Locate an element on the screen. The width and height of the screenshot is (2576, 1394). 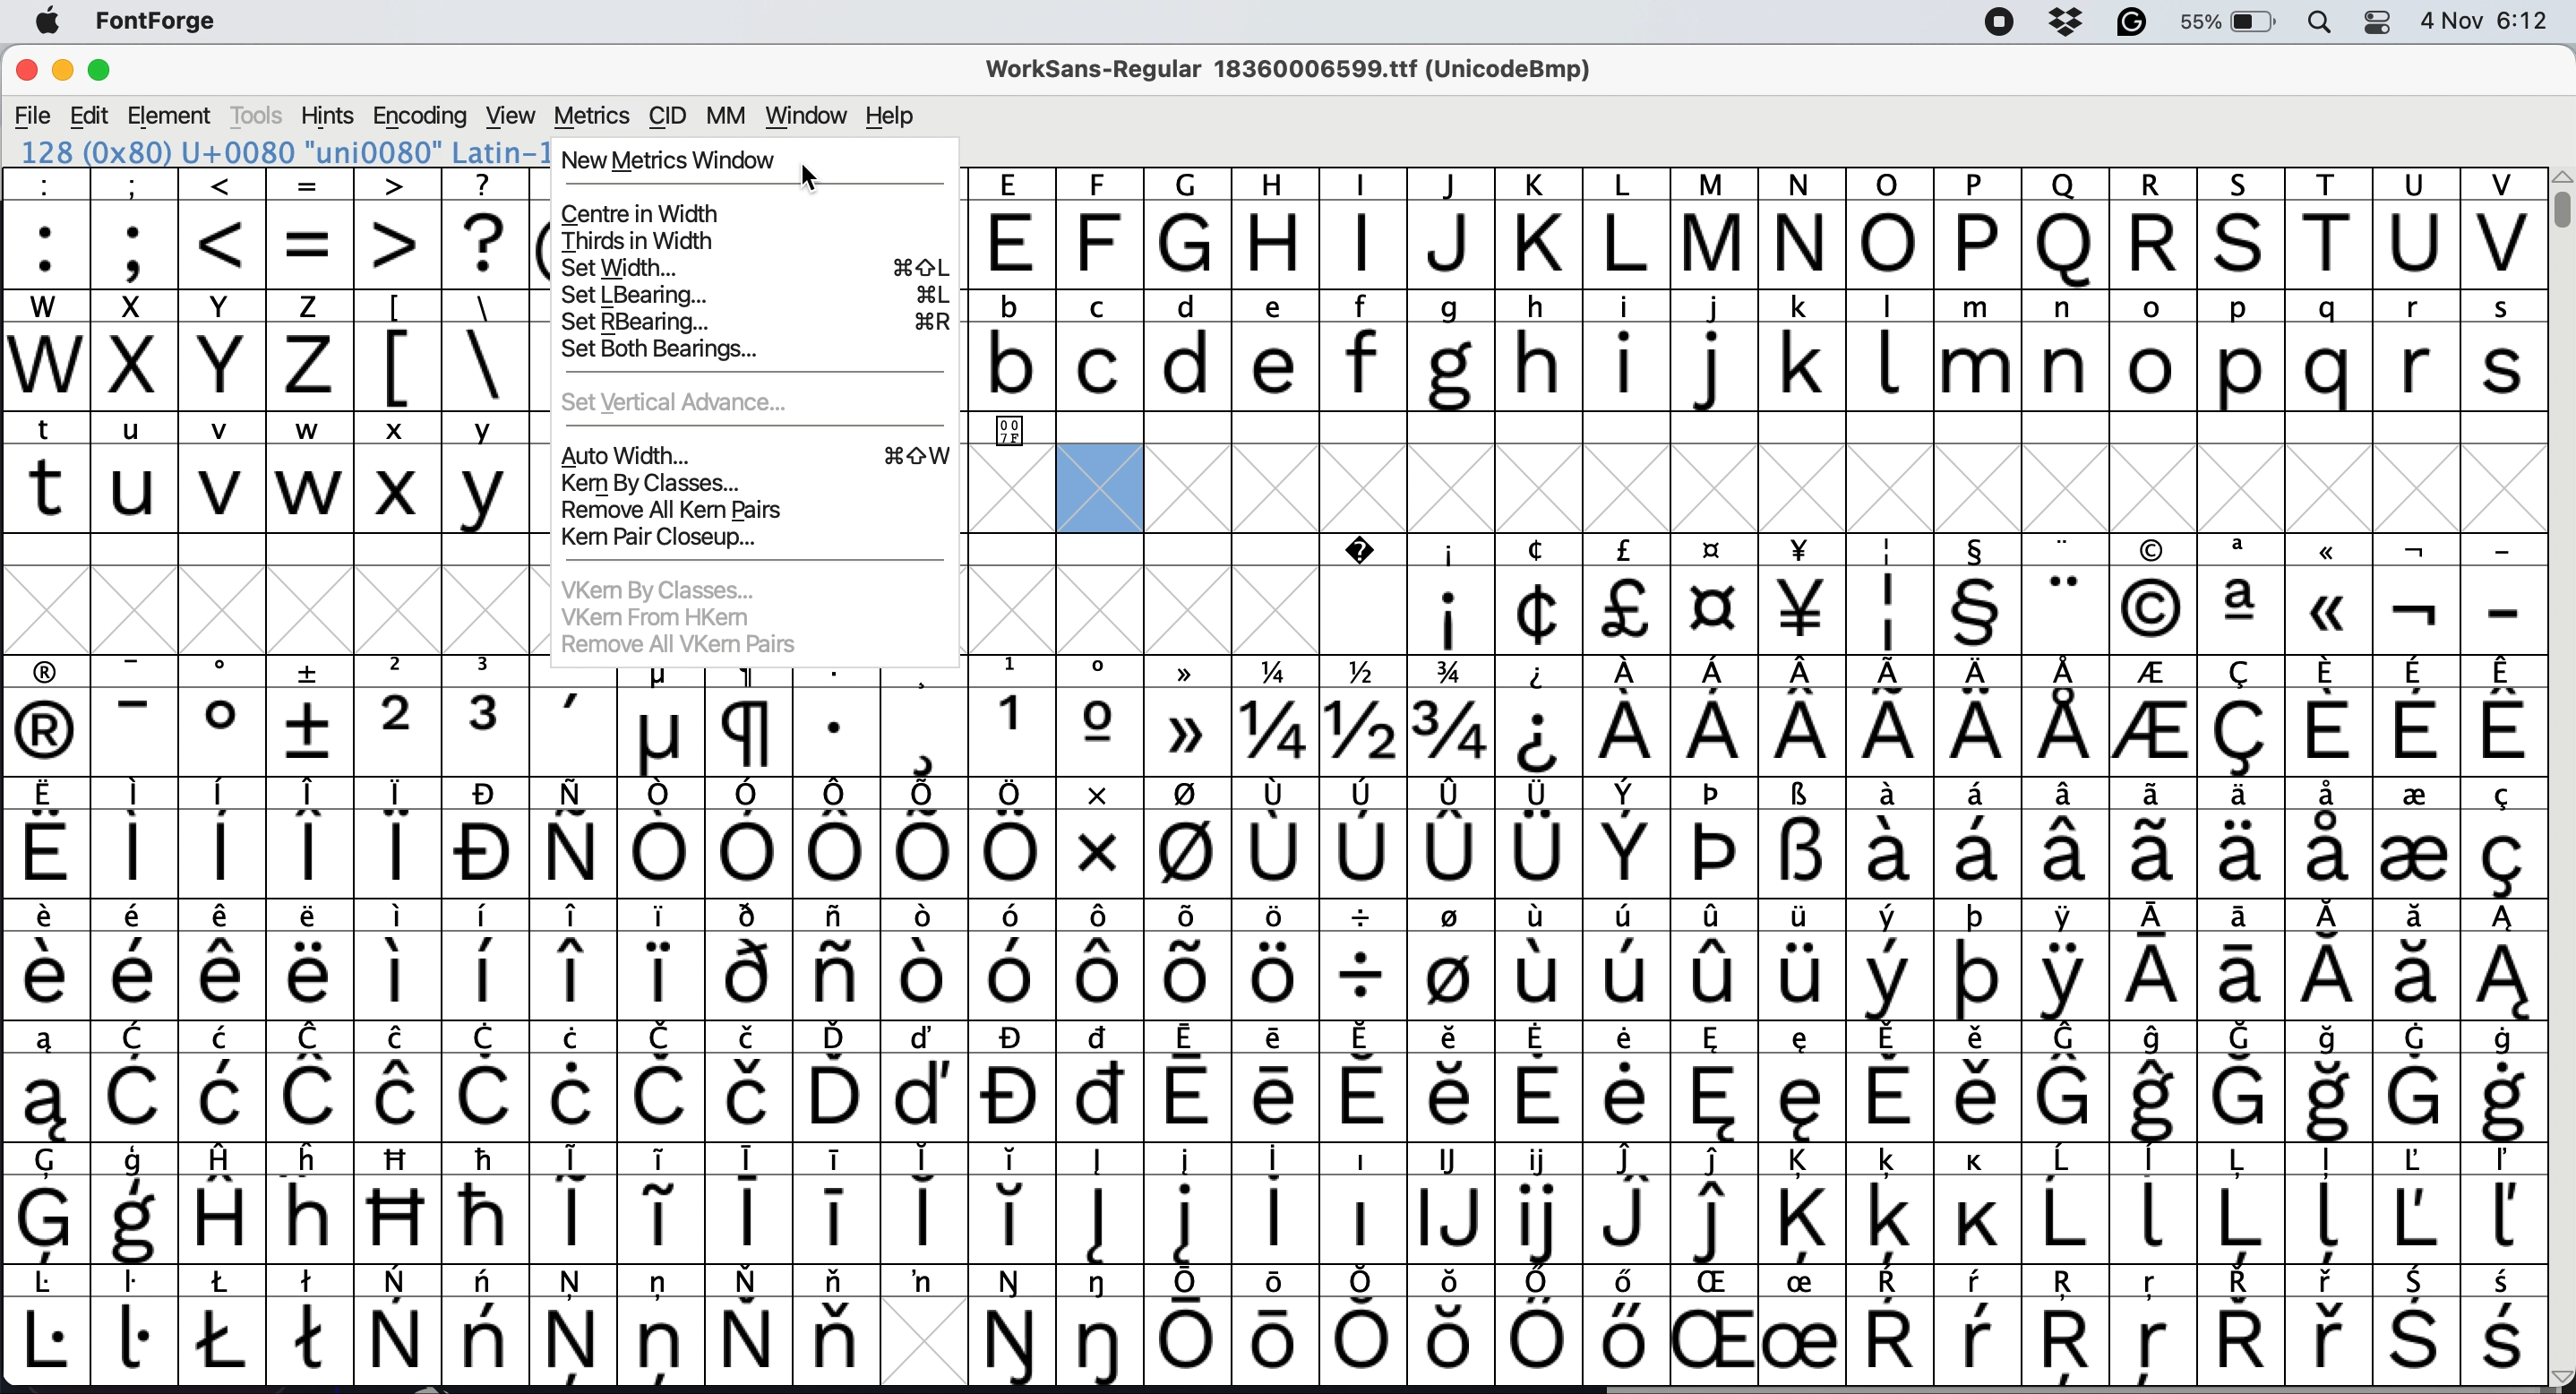
special characters is located at coordinates (1272, 1222).